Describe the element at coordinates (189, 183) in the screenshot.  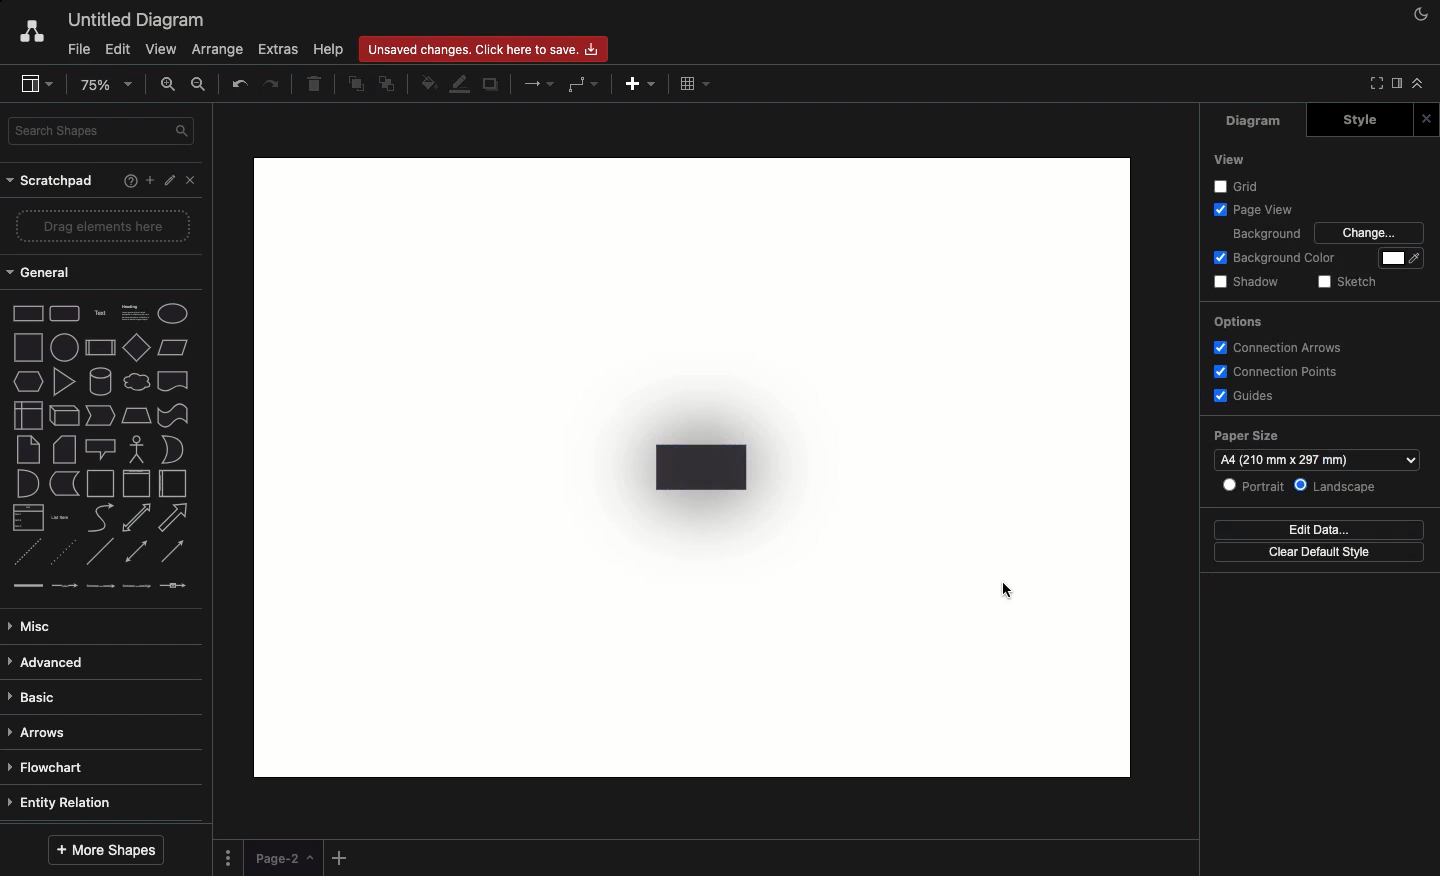
I see `Close` at that location.